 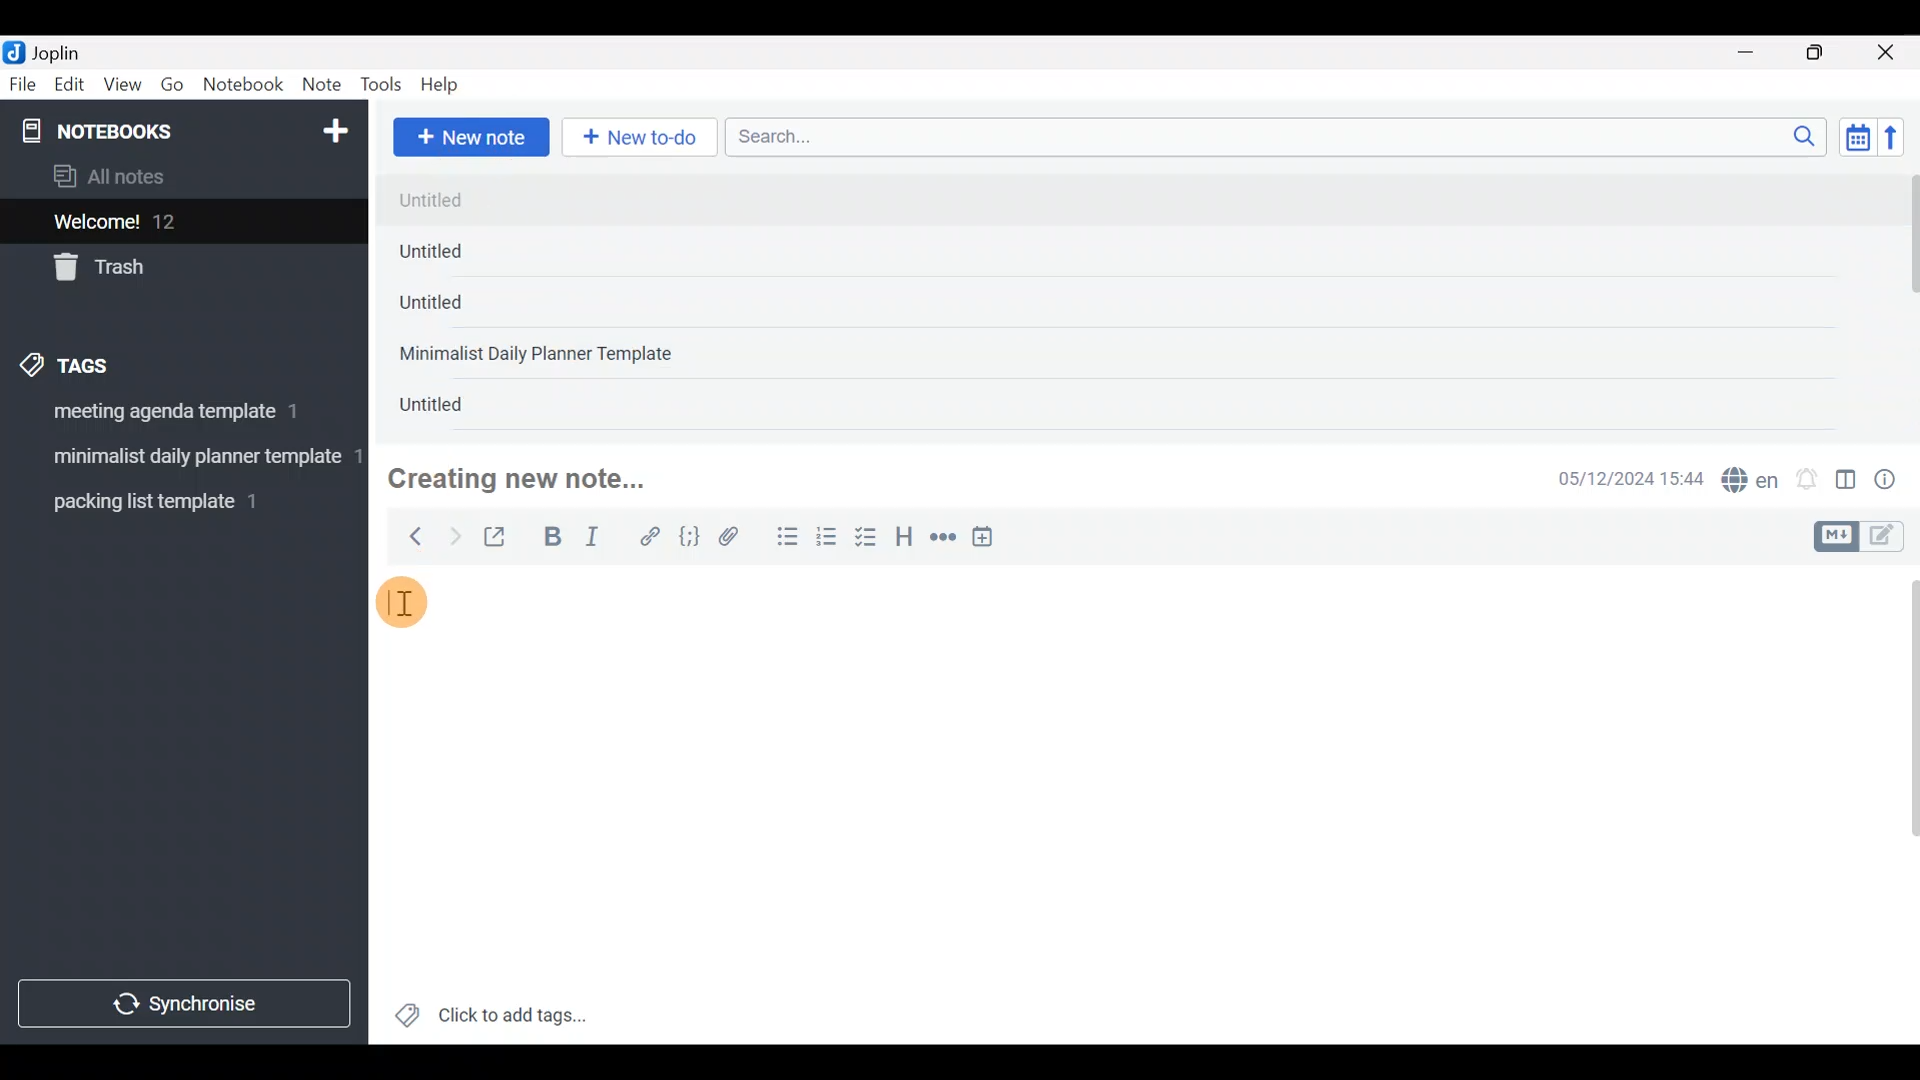 What do you see at coordinates (1847, 482) in the screenshot?
I see `Toggle editor layout` at bounding box center [1847, 482].